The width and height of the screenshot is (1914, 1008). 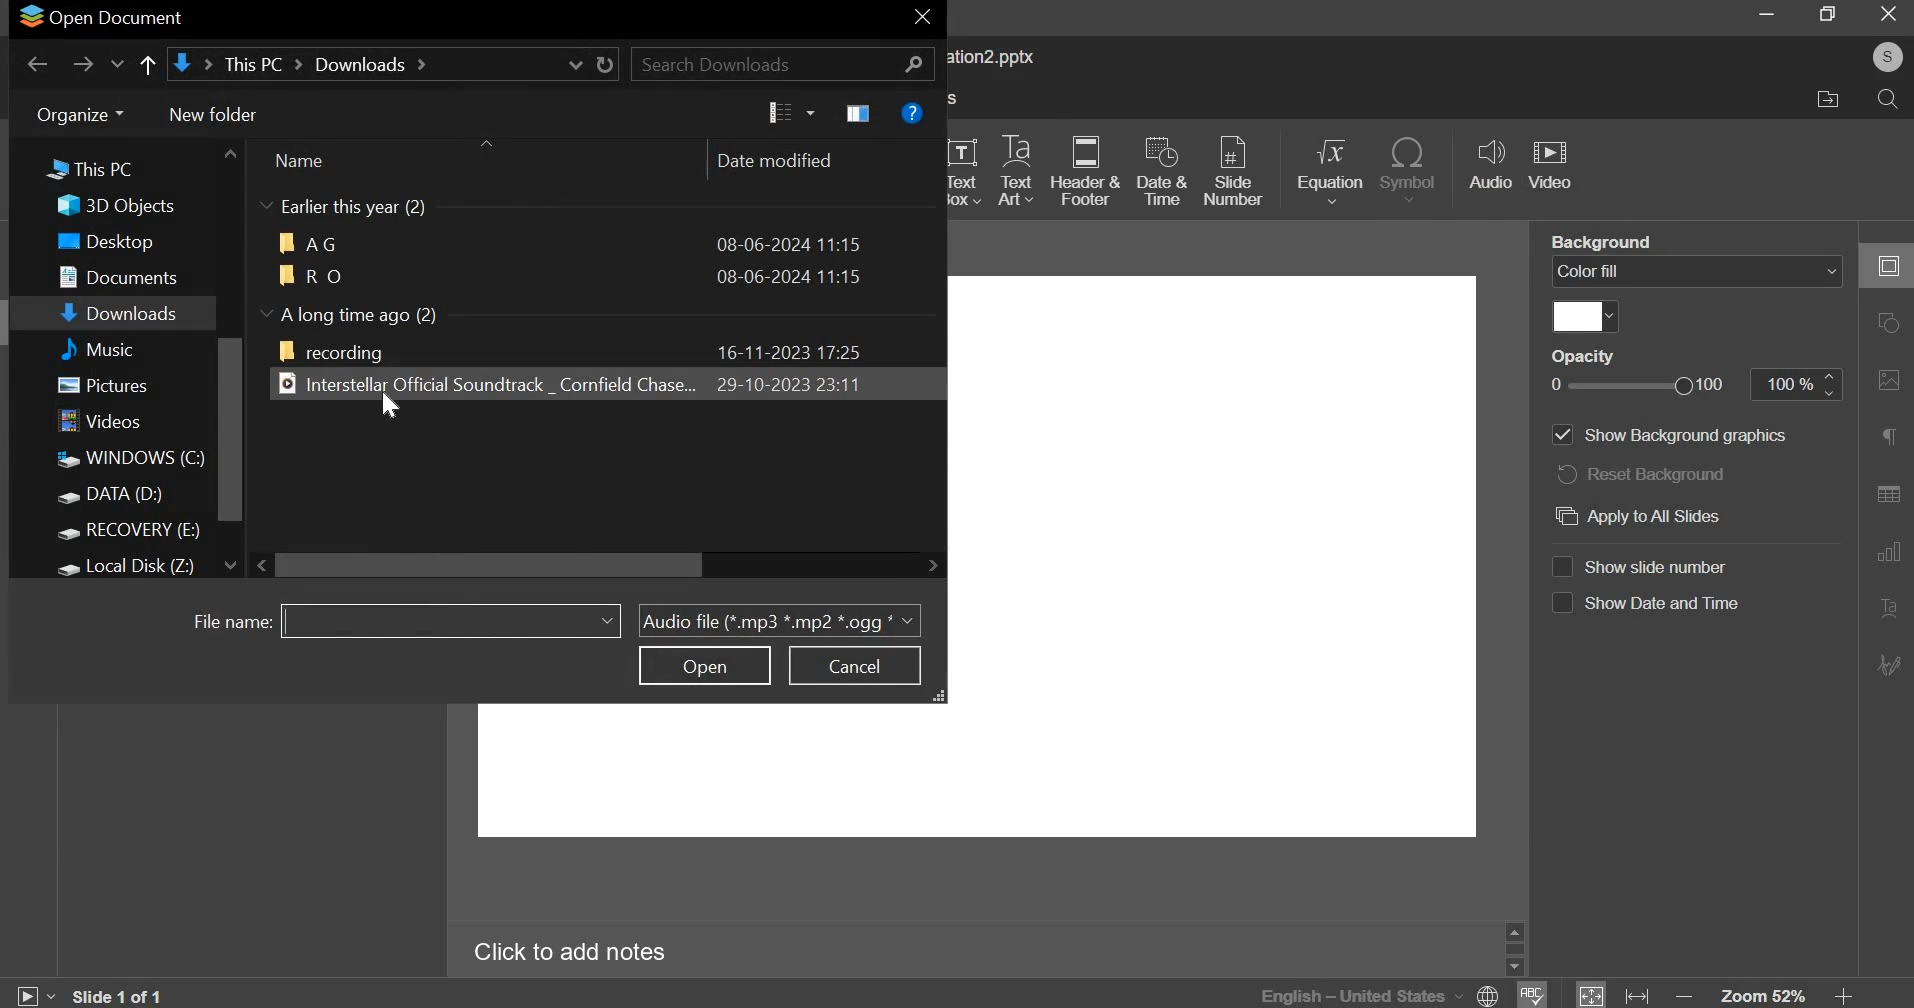 What do you see at coordinates (1235, 168) in the screenshot?
I see `slide number` at bounding box center [1235, 168].